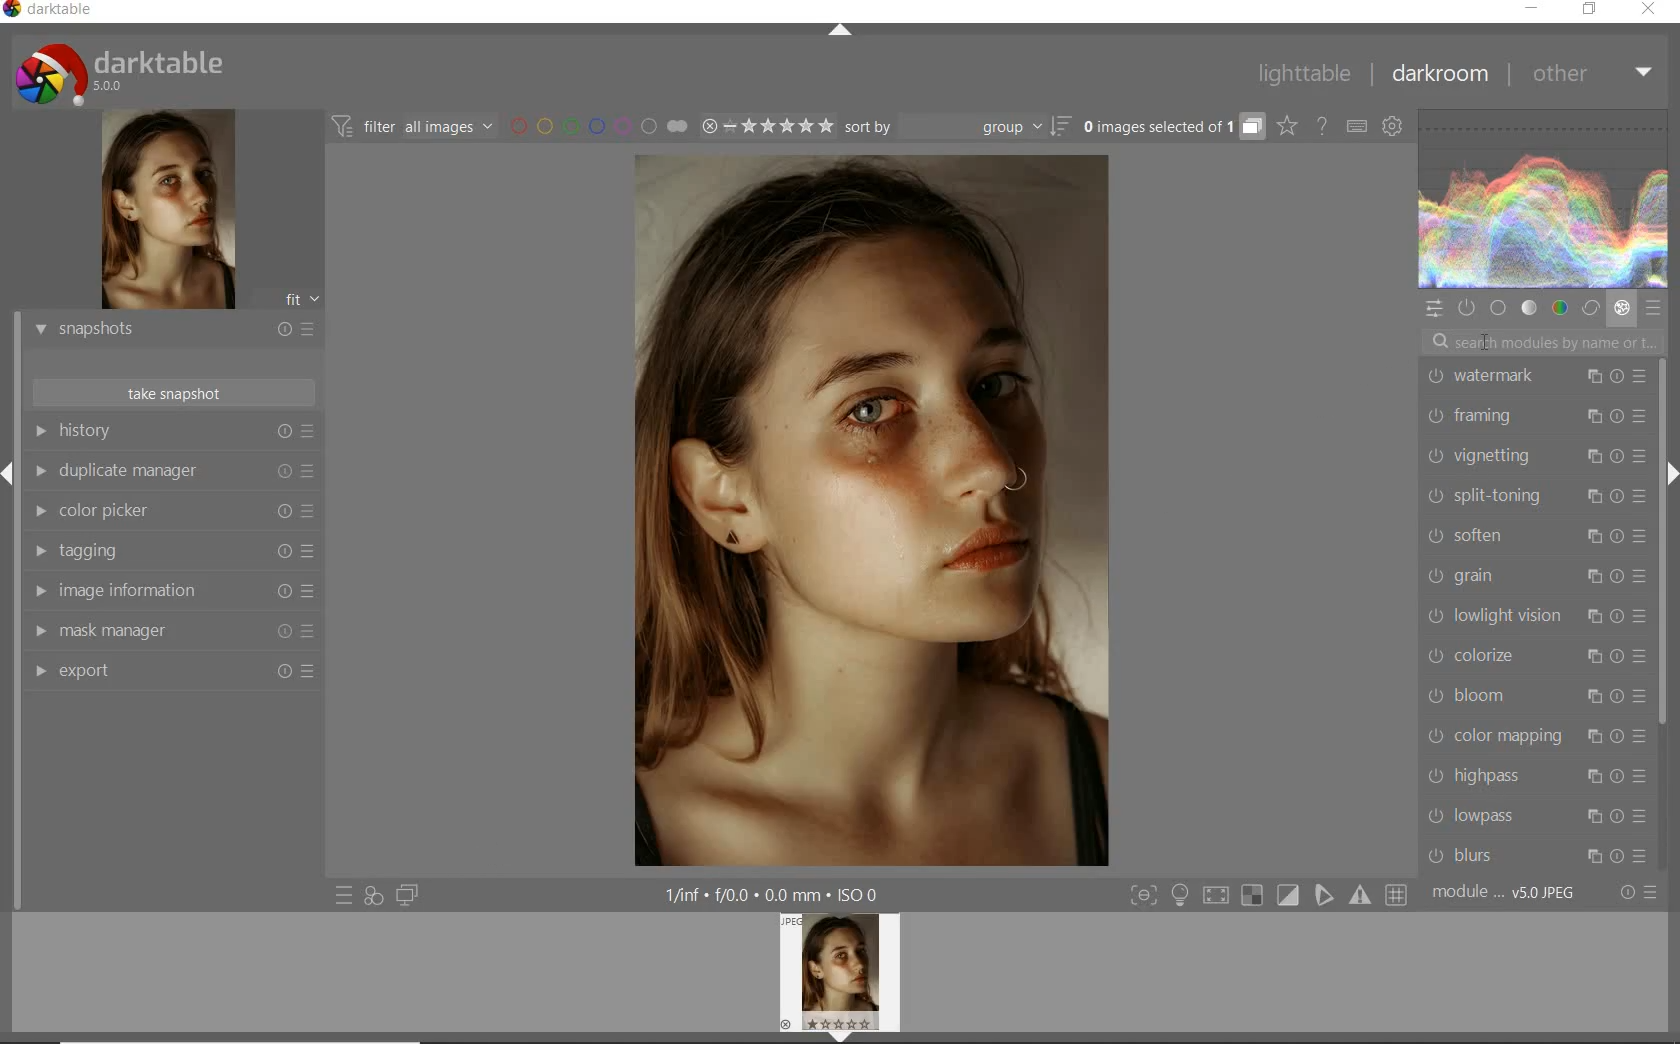  Describe the element at coordinates (1544, 199) in the screenshot. I see `waveform` at that location.